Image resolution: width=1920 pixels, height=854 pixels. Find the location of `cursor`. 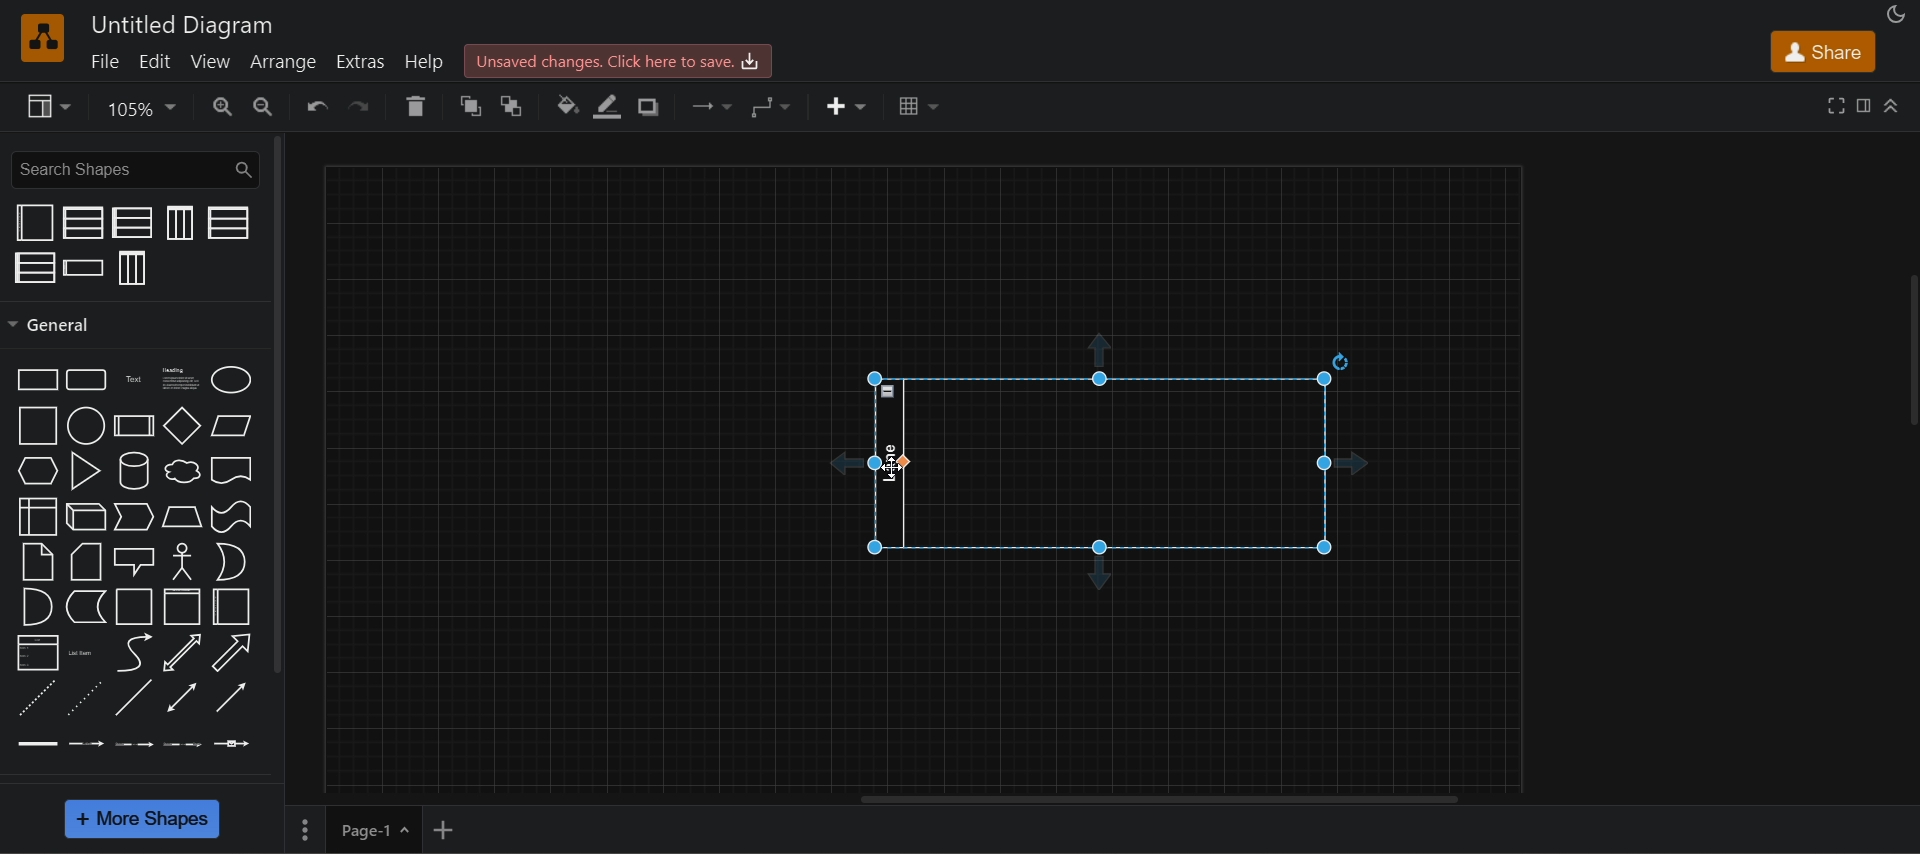

cursor is located at coordinates (893, 467).